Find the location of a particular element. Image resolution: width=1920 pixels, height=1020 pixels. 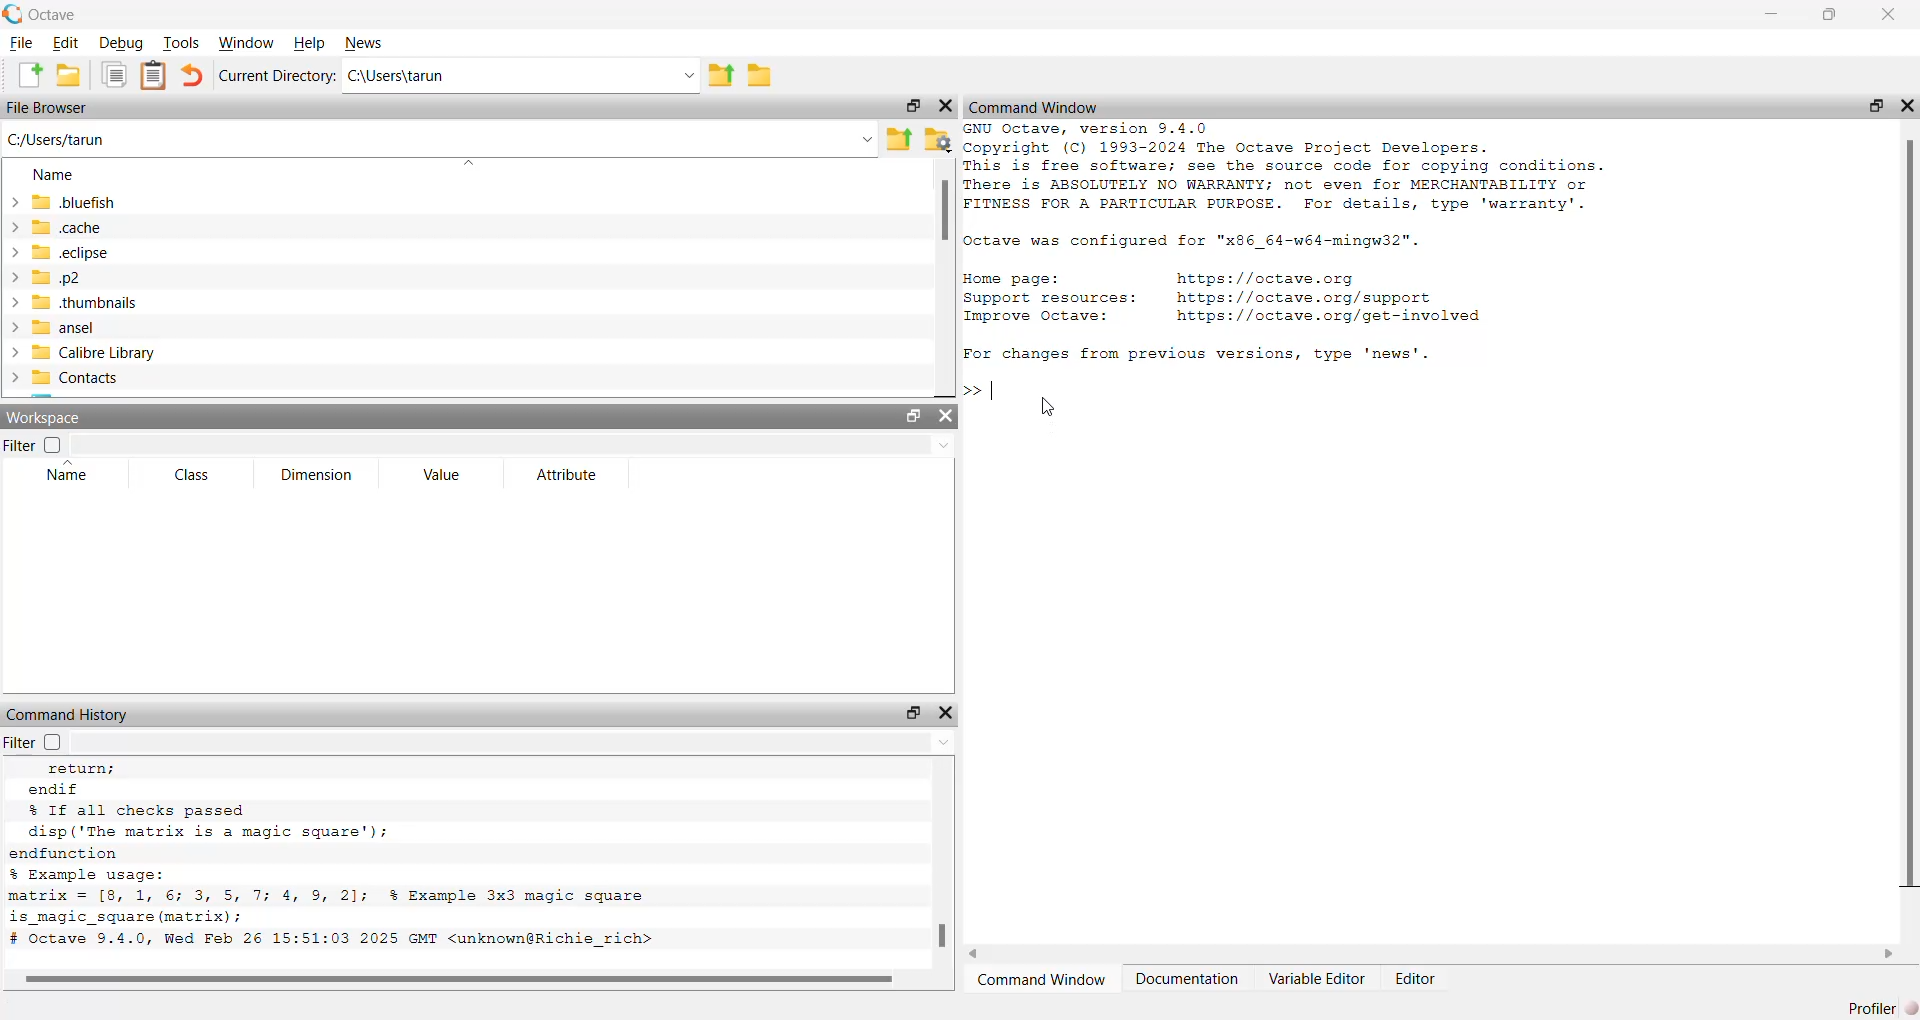

News is located at coordinates (364, 43).